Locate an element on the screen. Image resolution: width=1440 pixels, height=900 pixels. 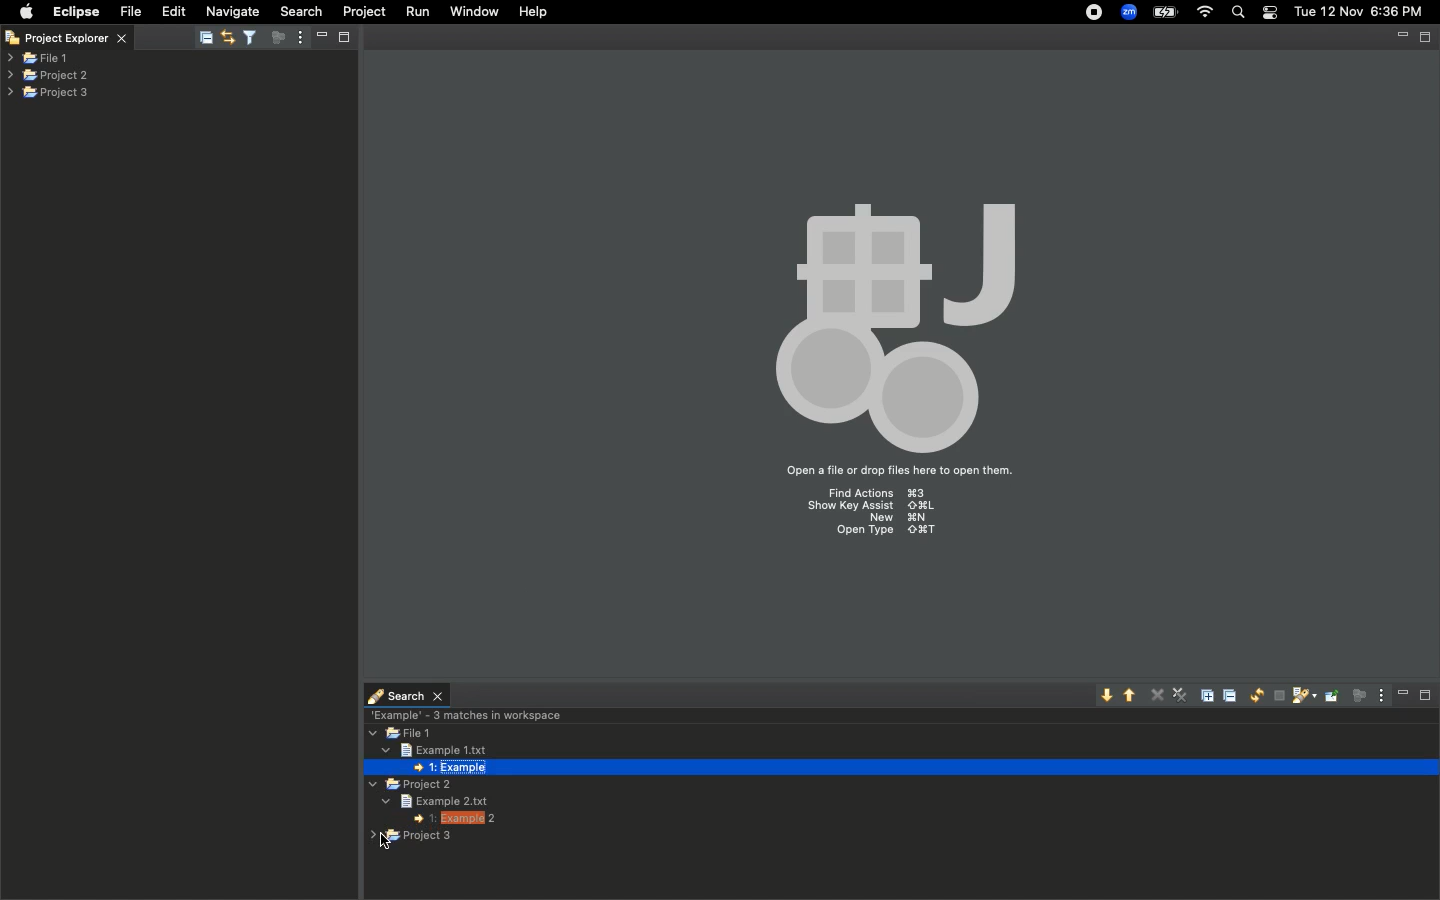
1 example is located at coordinates (453, 769).